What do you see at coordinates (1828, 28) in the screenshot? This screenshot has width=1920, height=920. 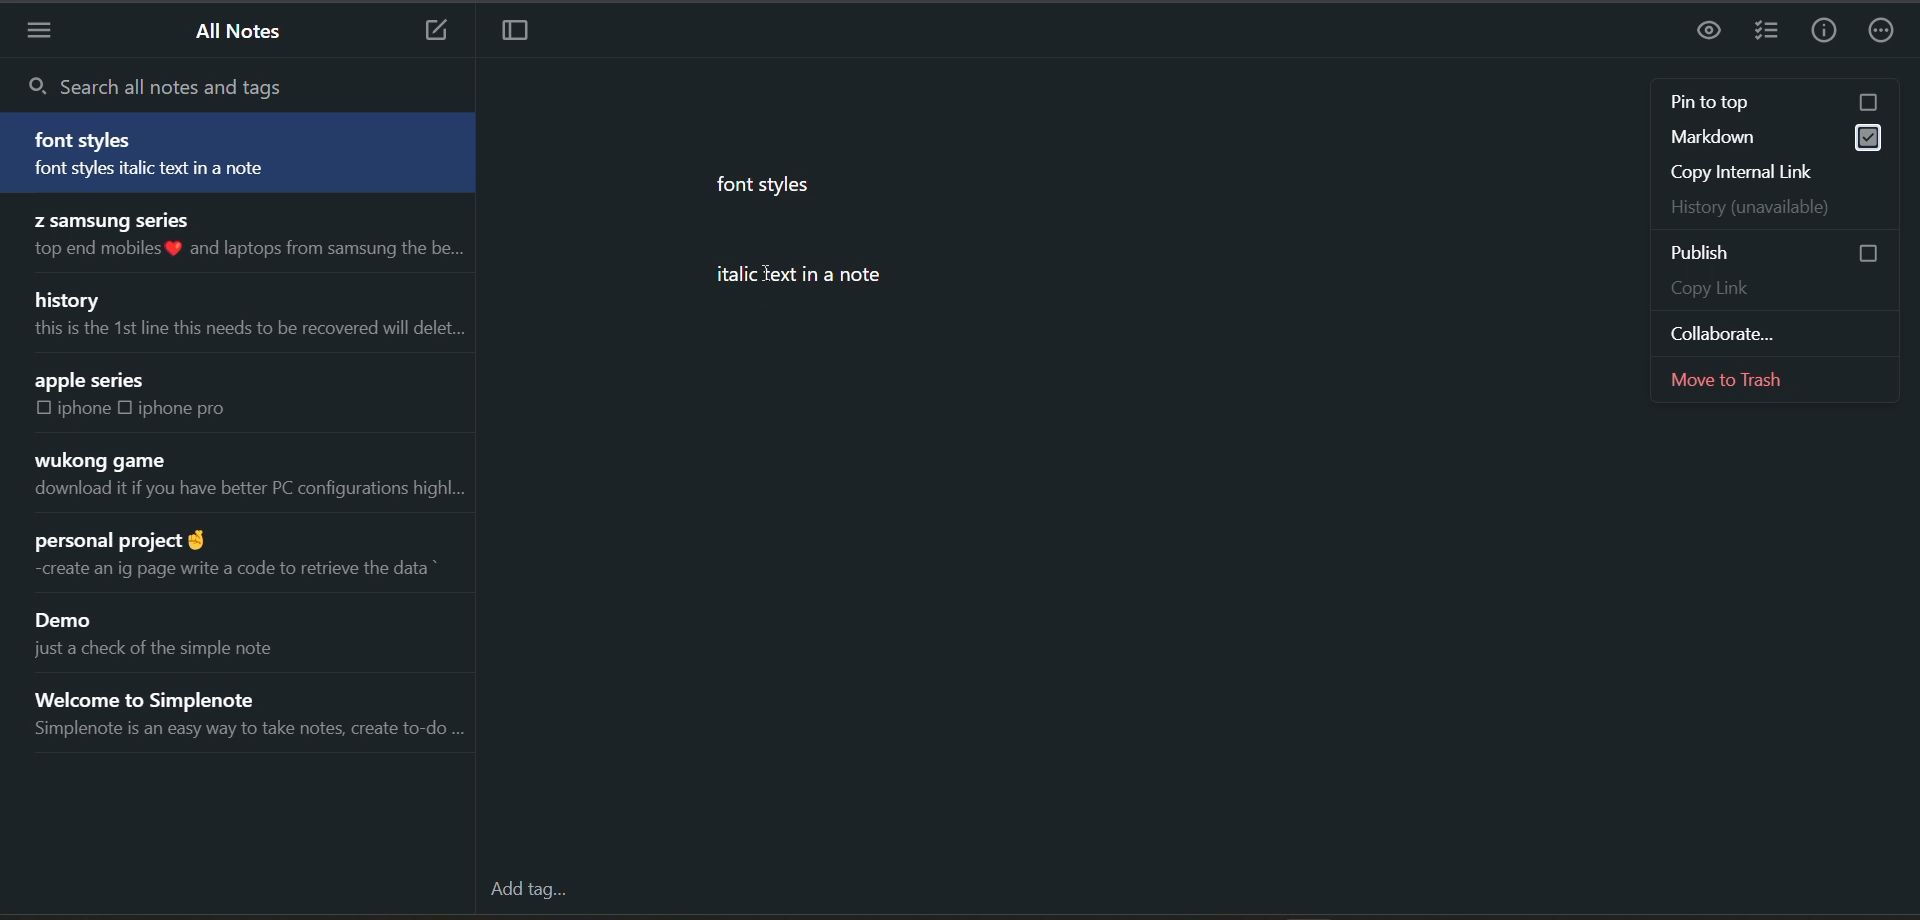 I see `info` at bounding box center [1828, 28].